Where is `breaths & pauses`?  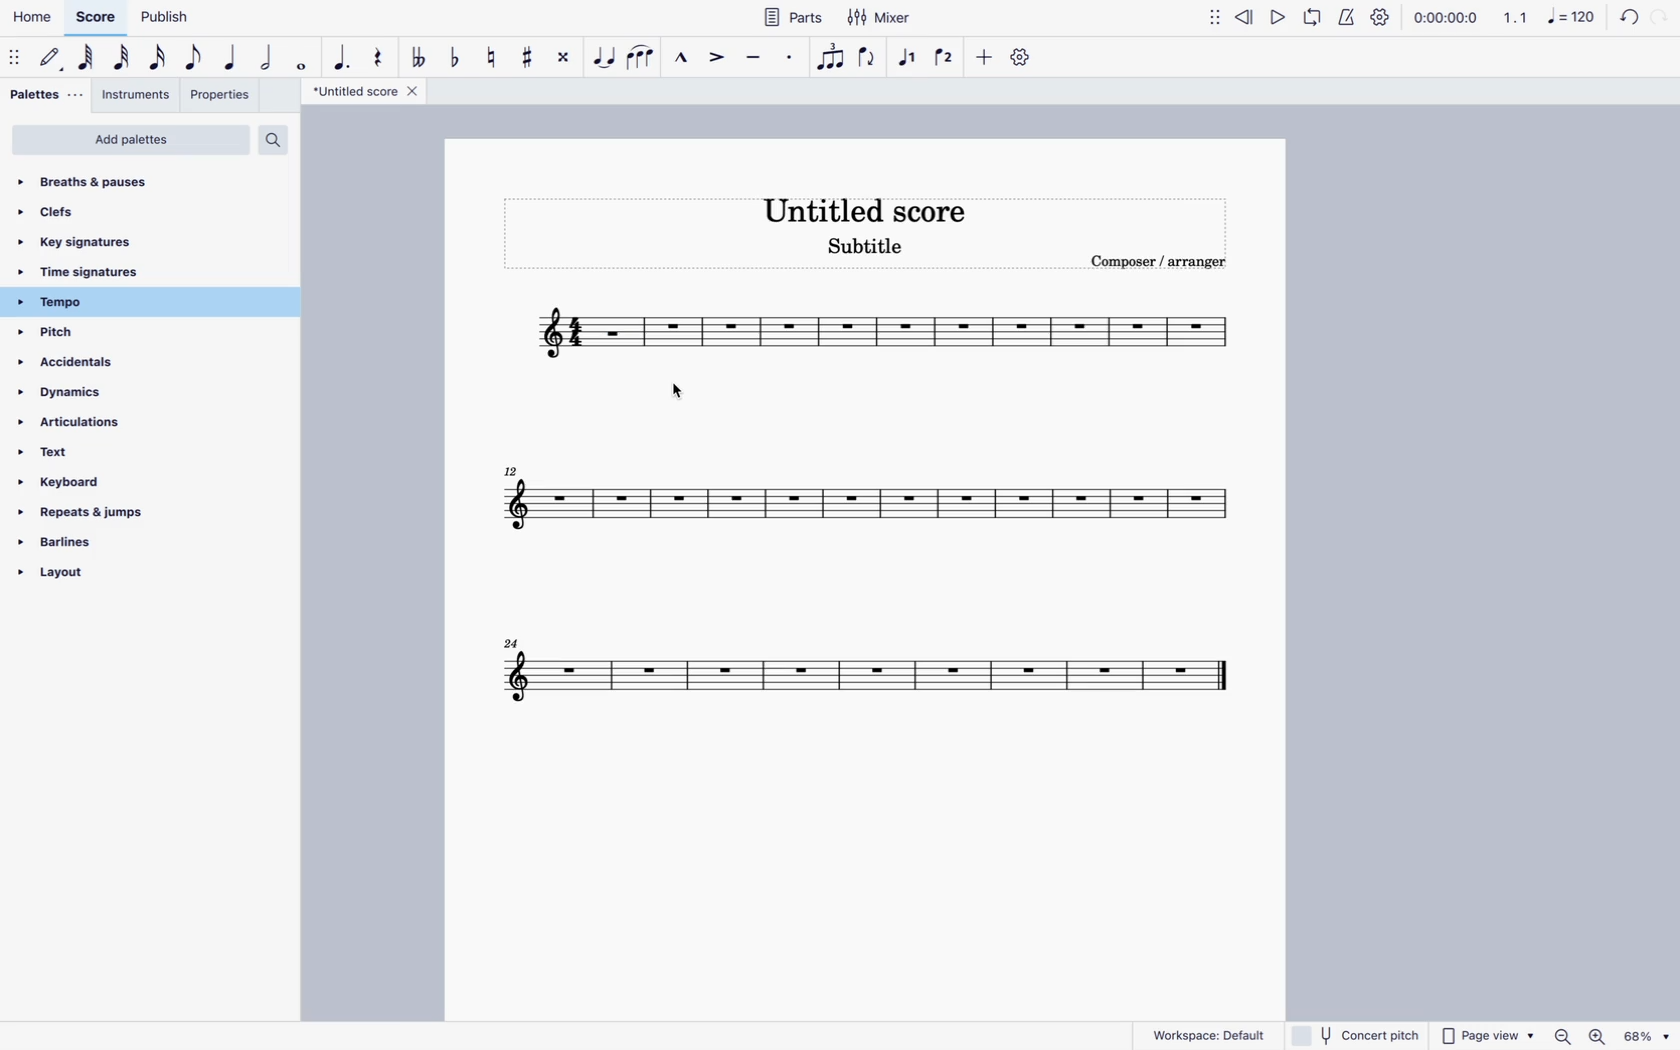
breaths & pauses is located at coordinates (151, 179).